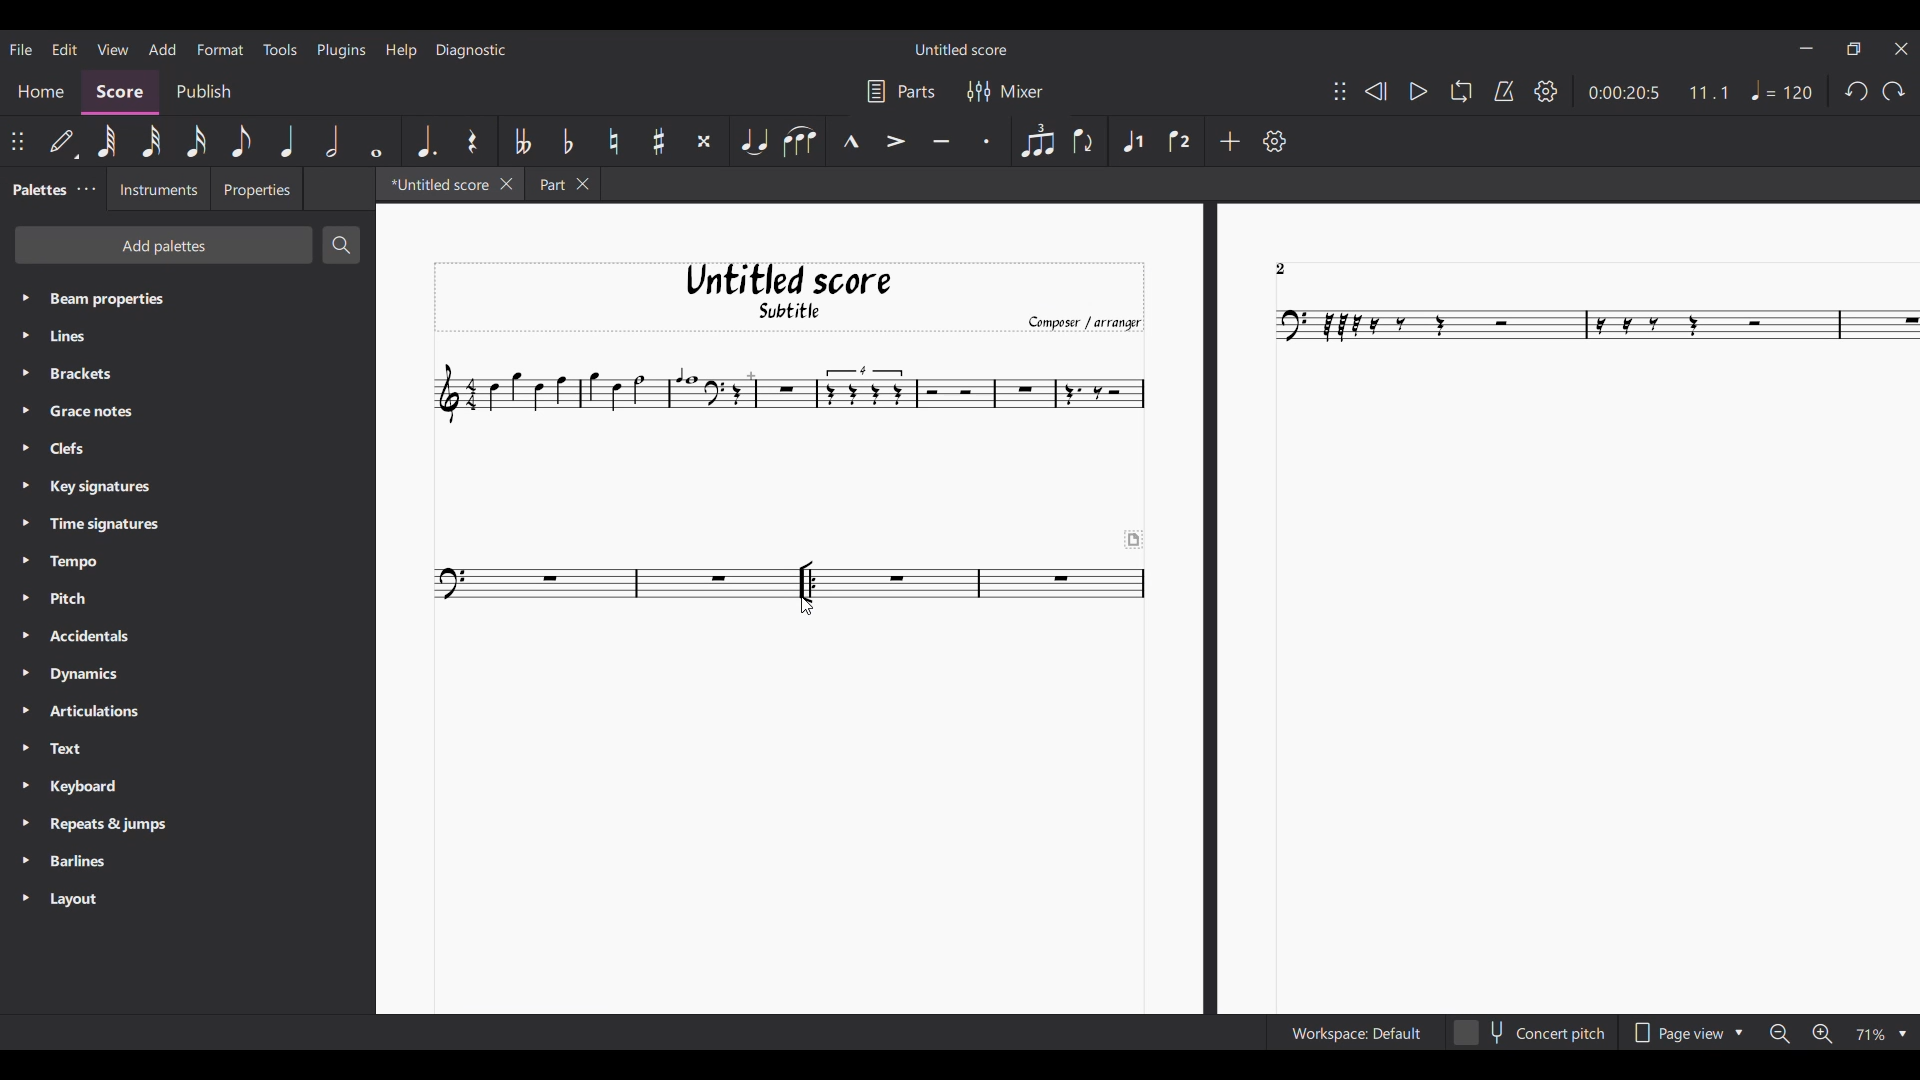 The height and width of the screenshot is (1080, 1920). Describe the element at coordinates (1149, 606) in the screenshot. I see `Current score` at that location.